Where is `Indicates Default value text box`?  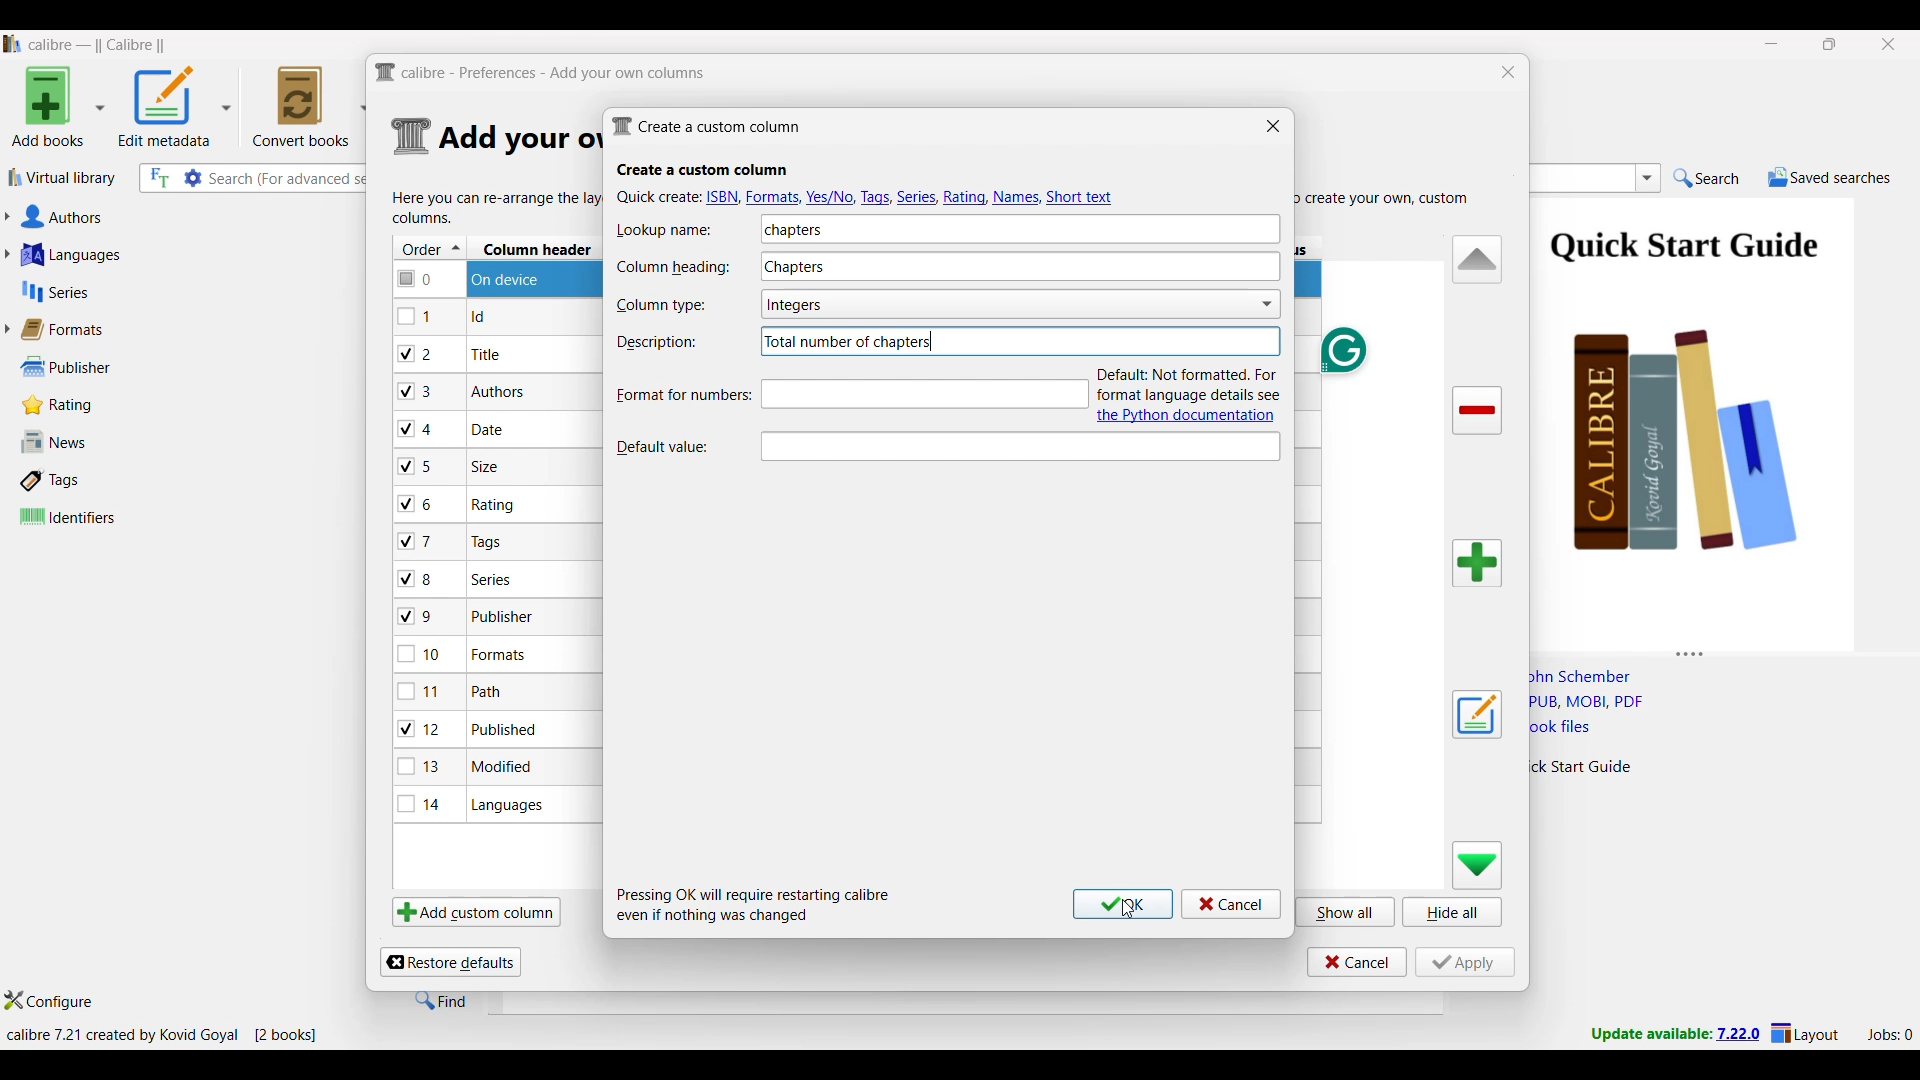
Indicates Default value text box is located at coordinates (672, 445).